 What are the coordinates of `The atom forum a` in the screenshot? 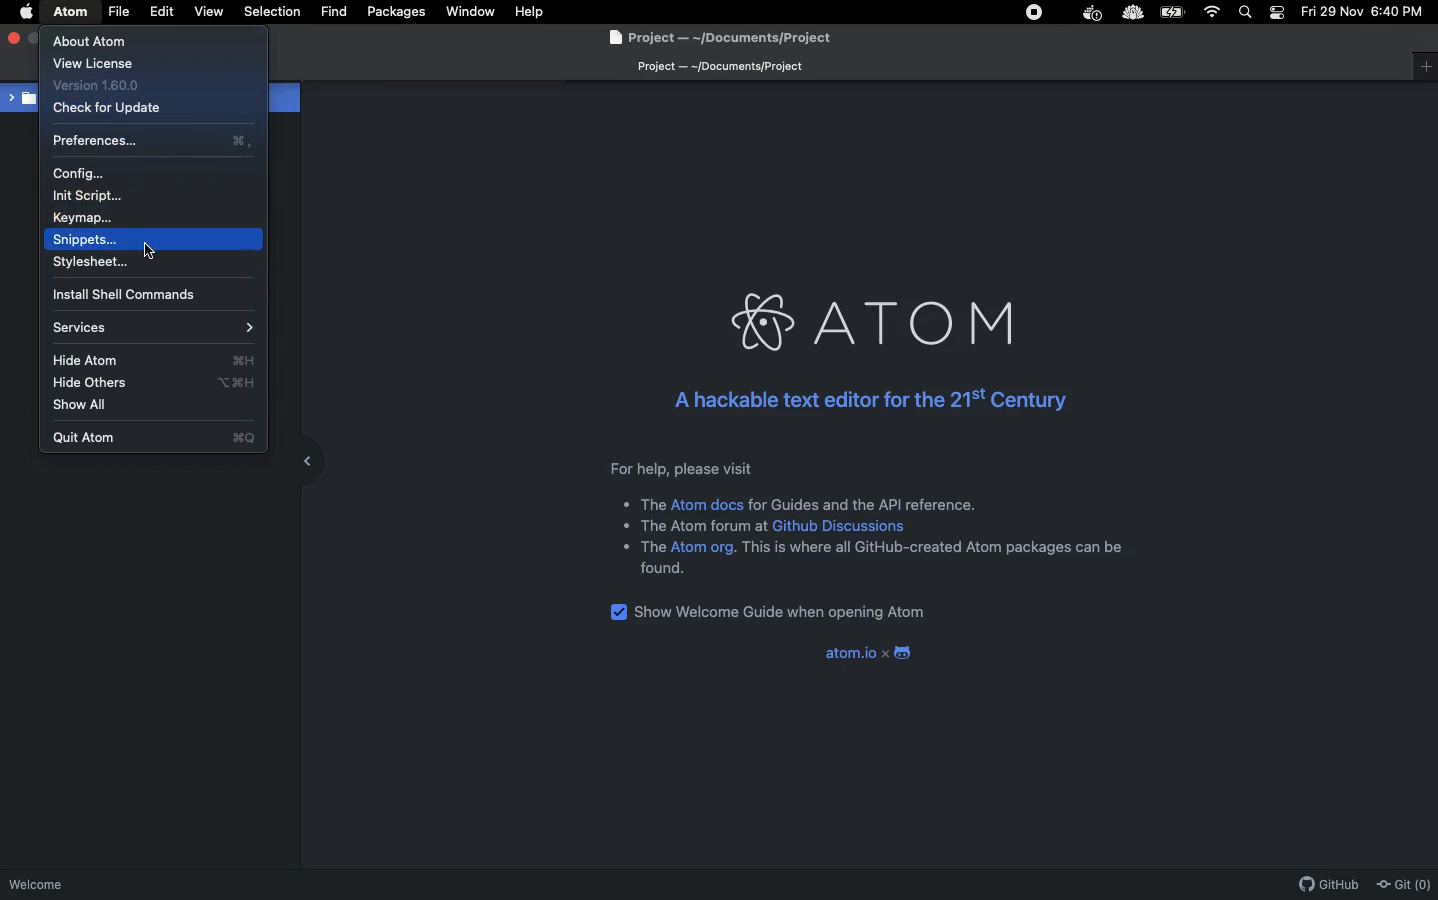 It's located at (698, 523).